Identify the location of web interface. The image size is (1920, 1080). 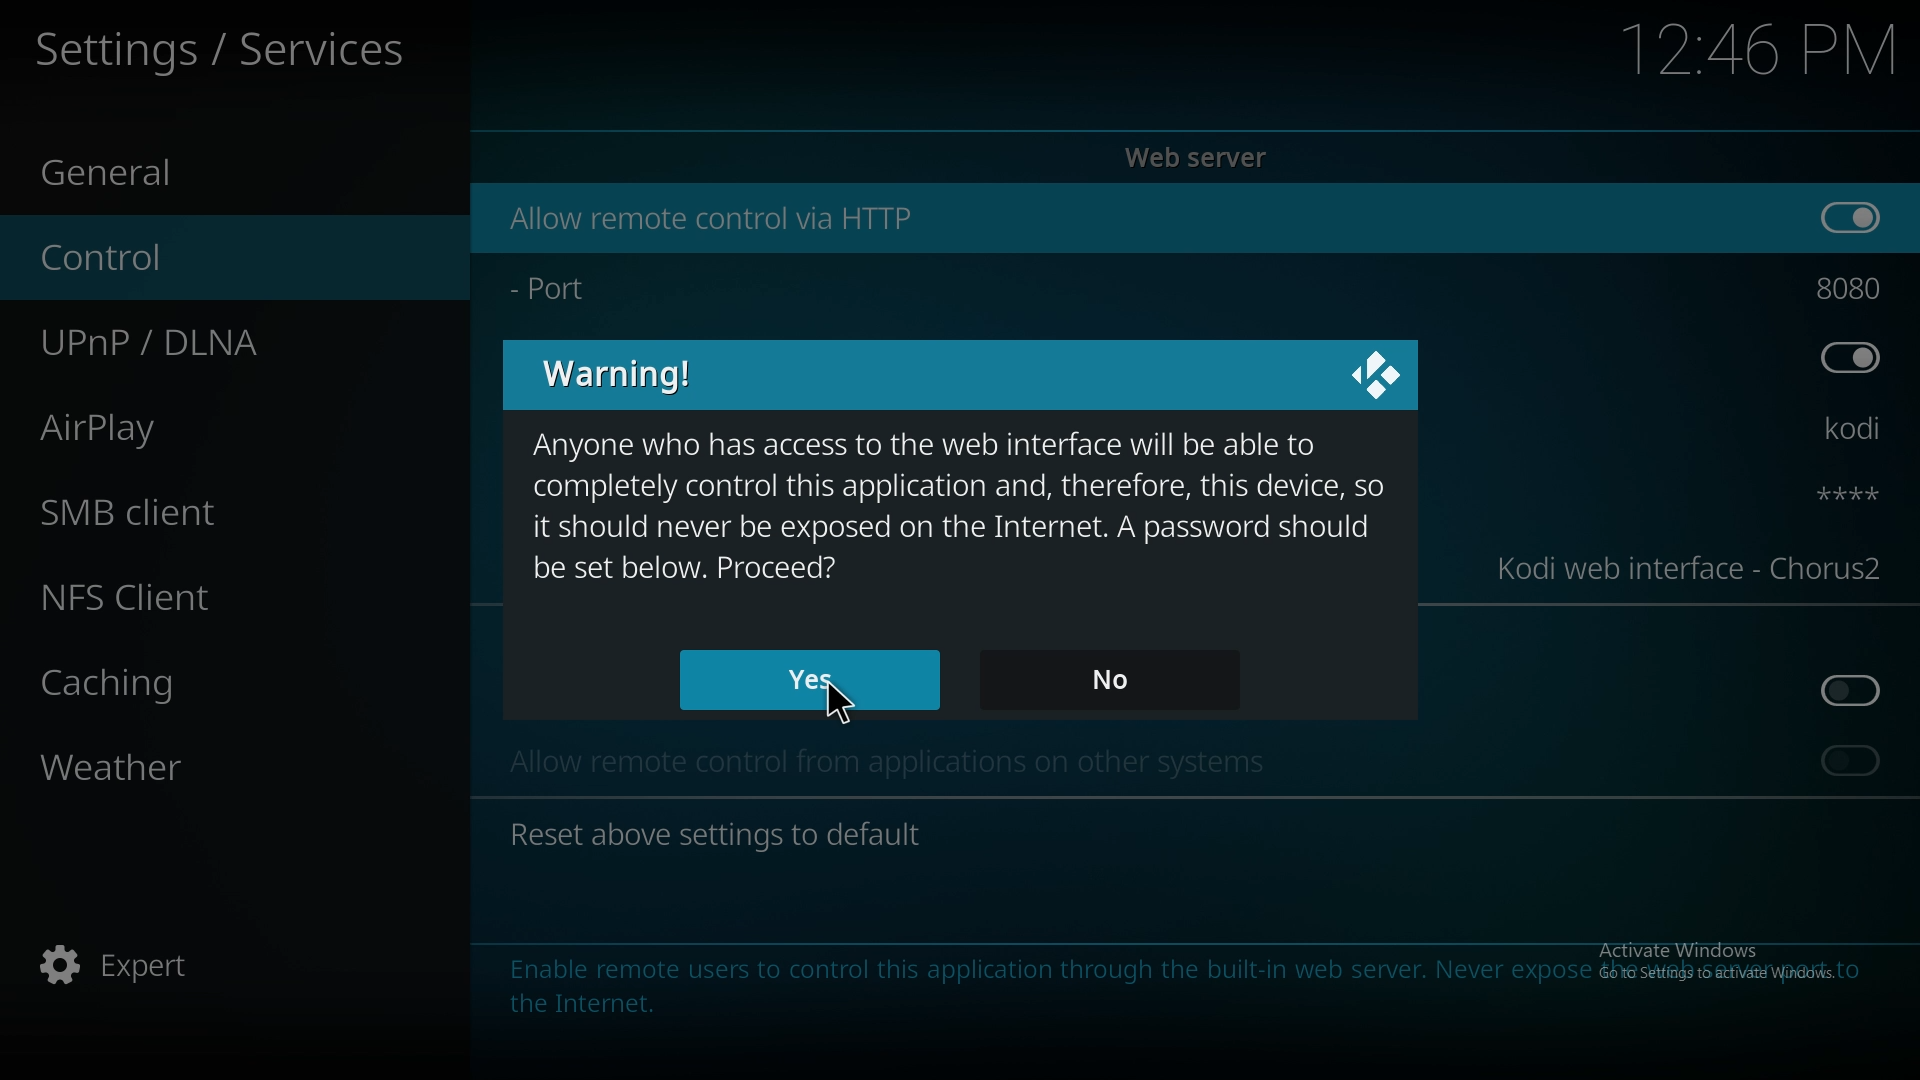
(1690, 565).